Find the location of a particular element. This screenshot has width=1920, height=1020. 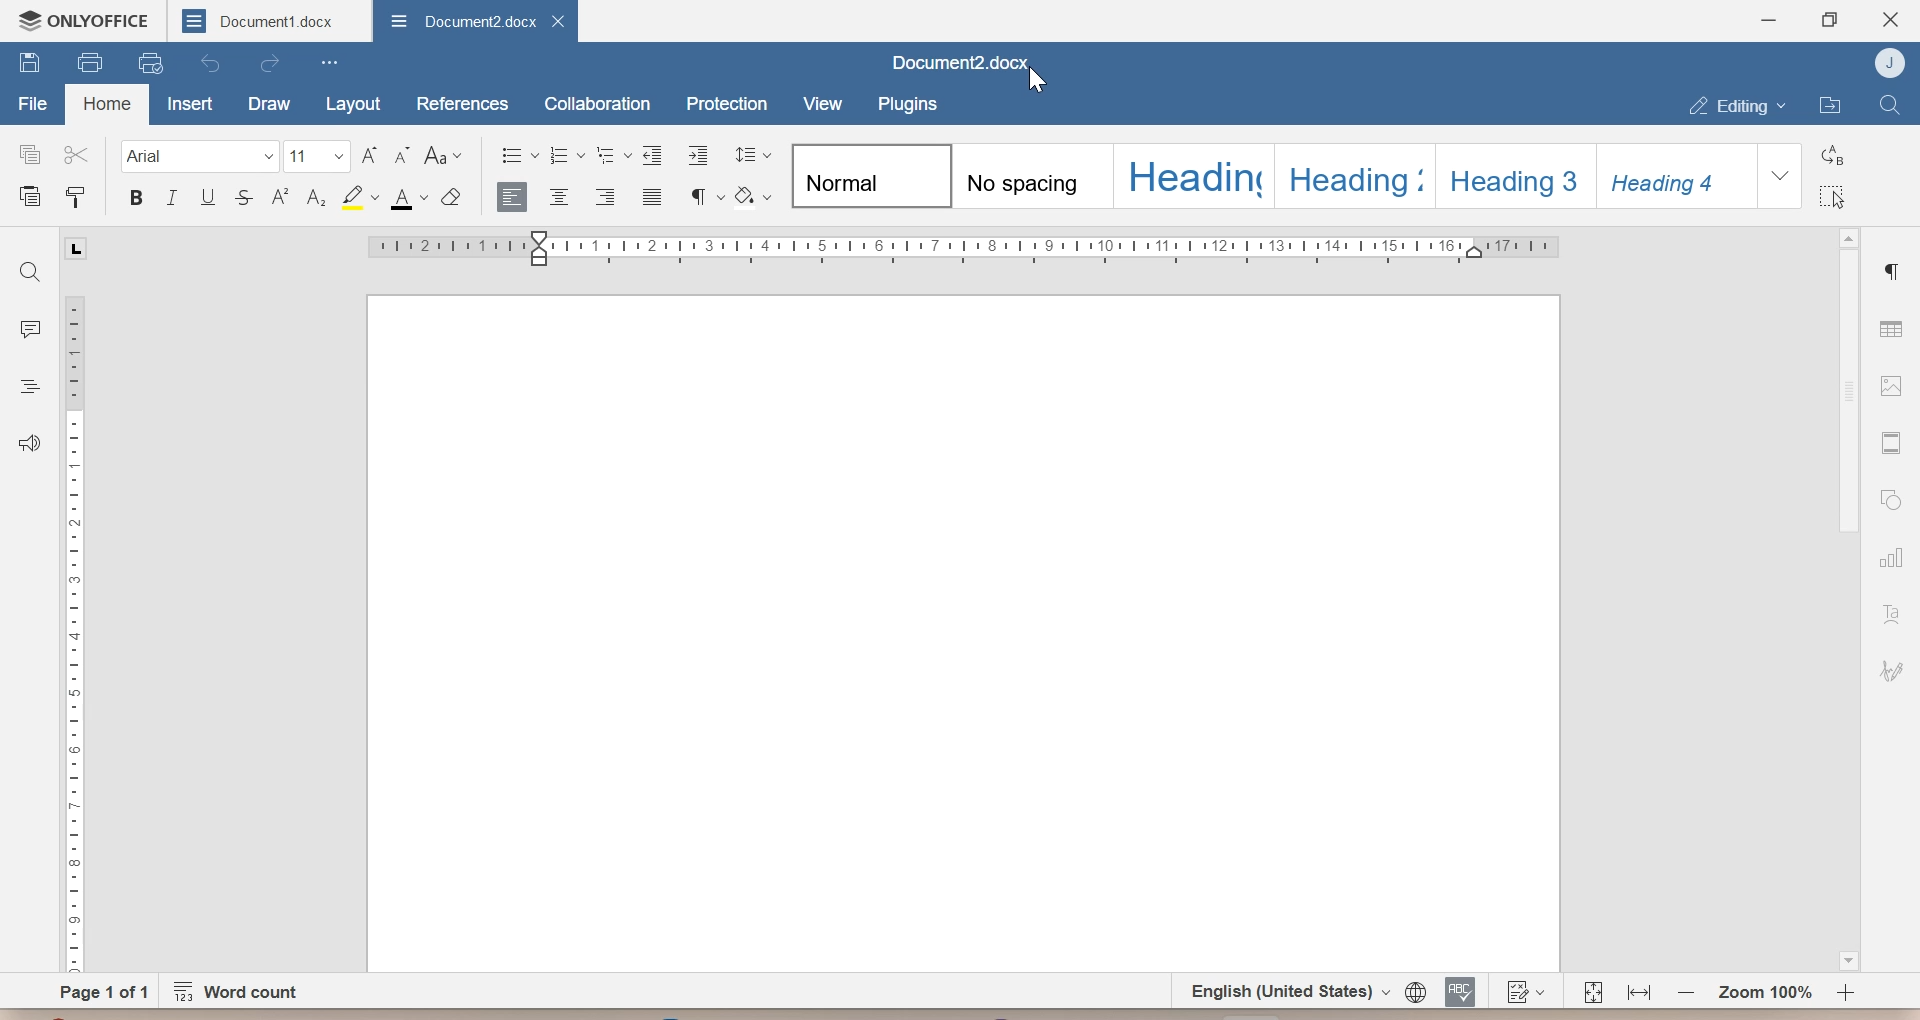

Replace is located at coordinates (1832, 154).